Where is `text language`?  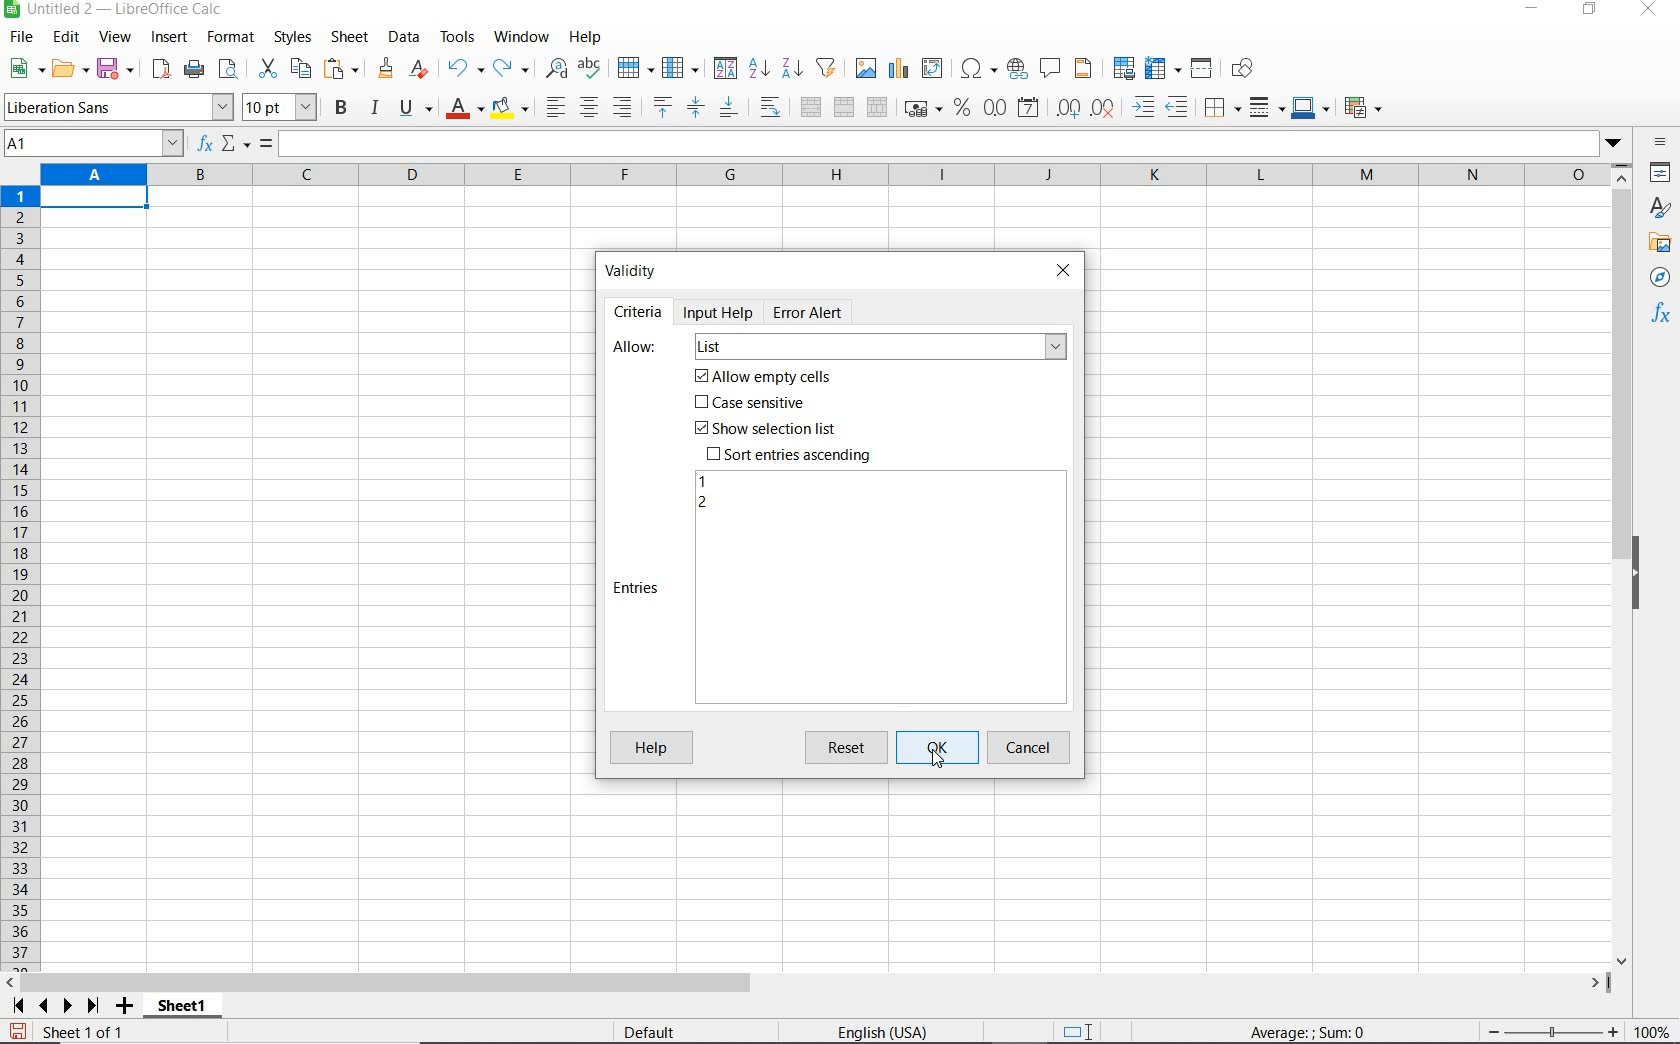
text language is located at coordinates (880, 1034).